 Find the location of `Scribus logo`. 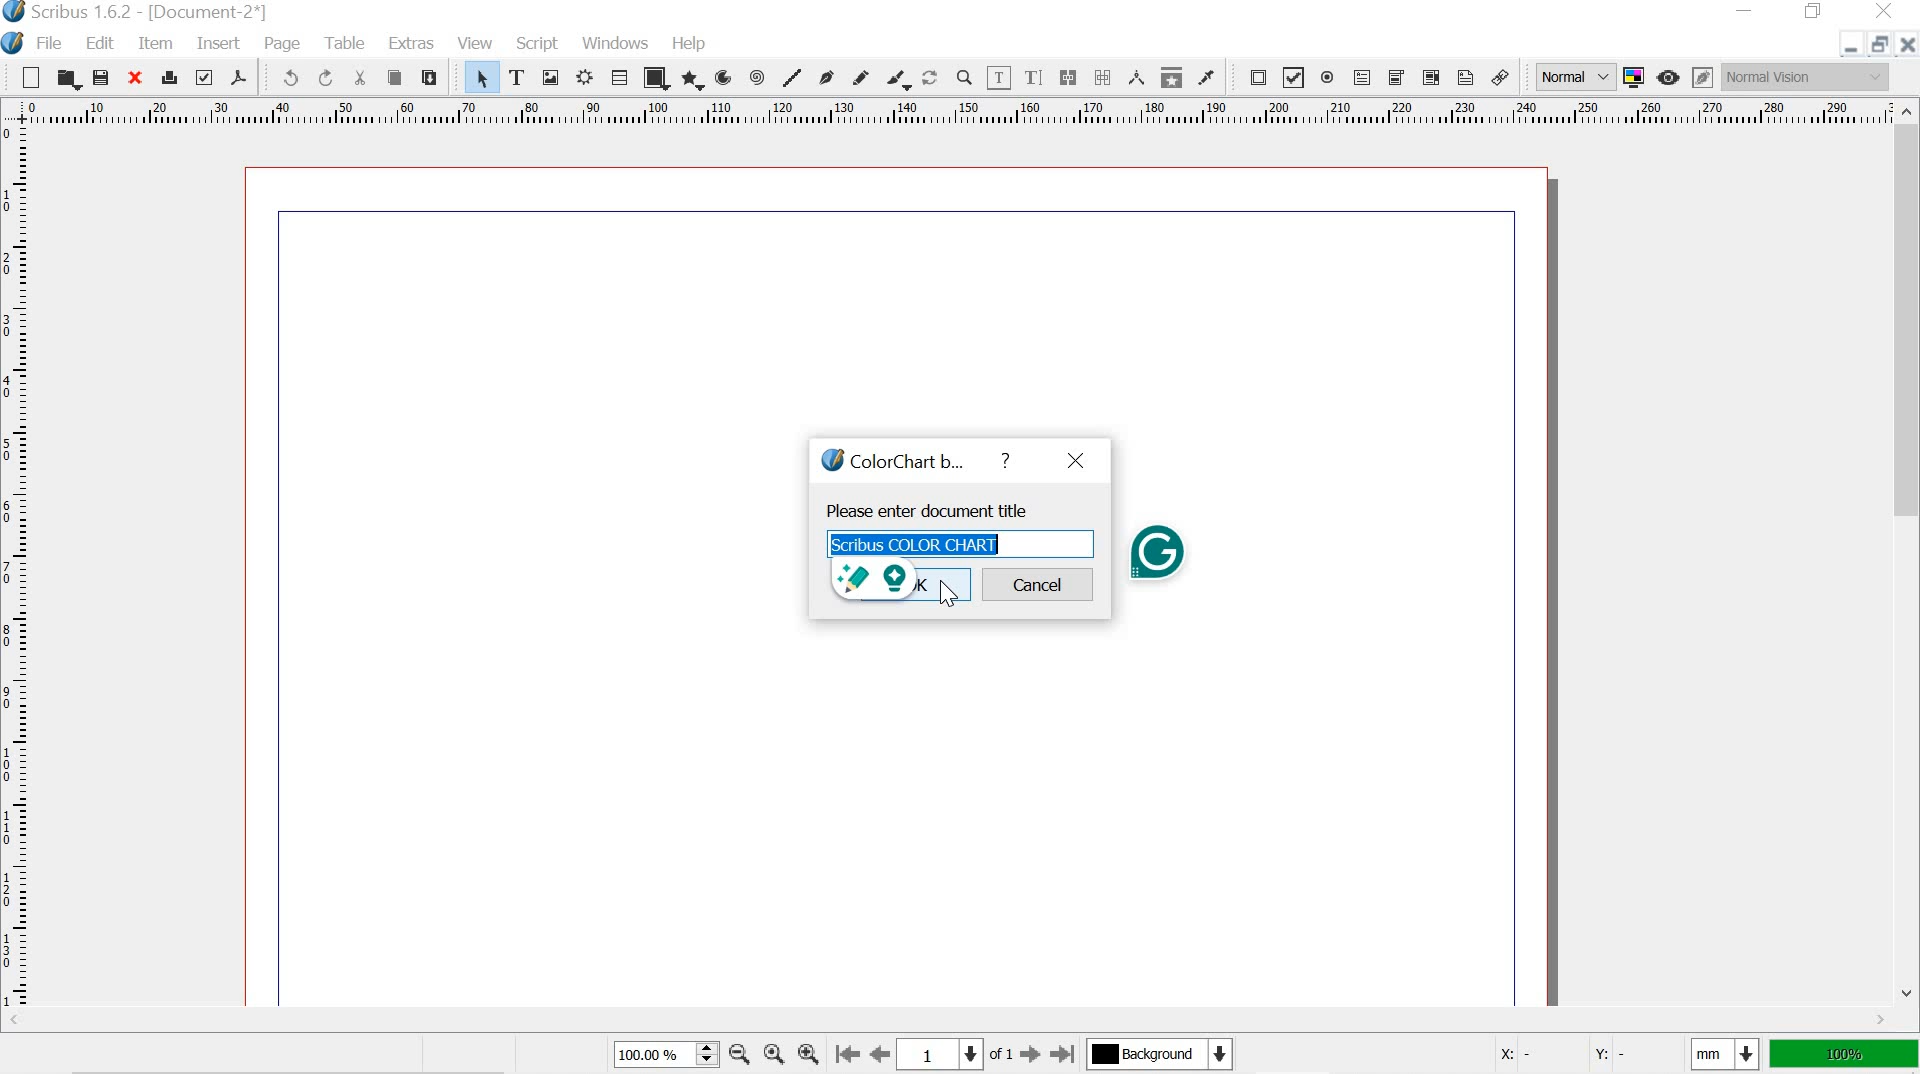

Scribus logo is located at coordinates (827, 460).